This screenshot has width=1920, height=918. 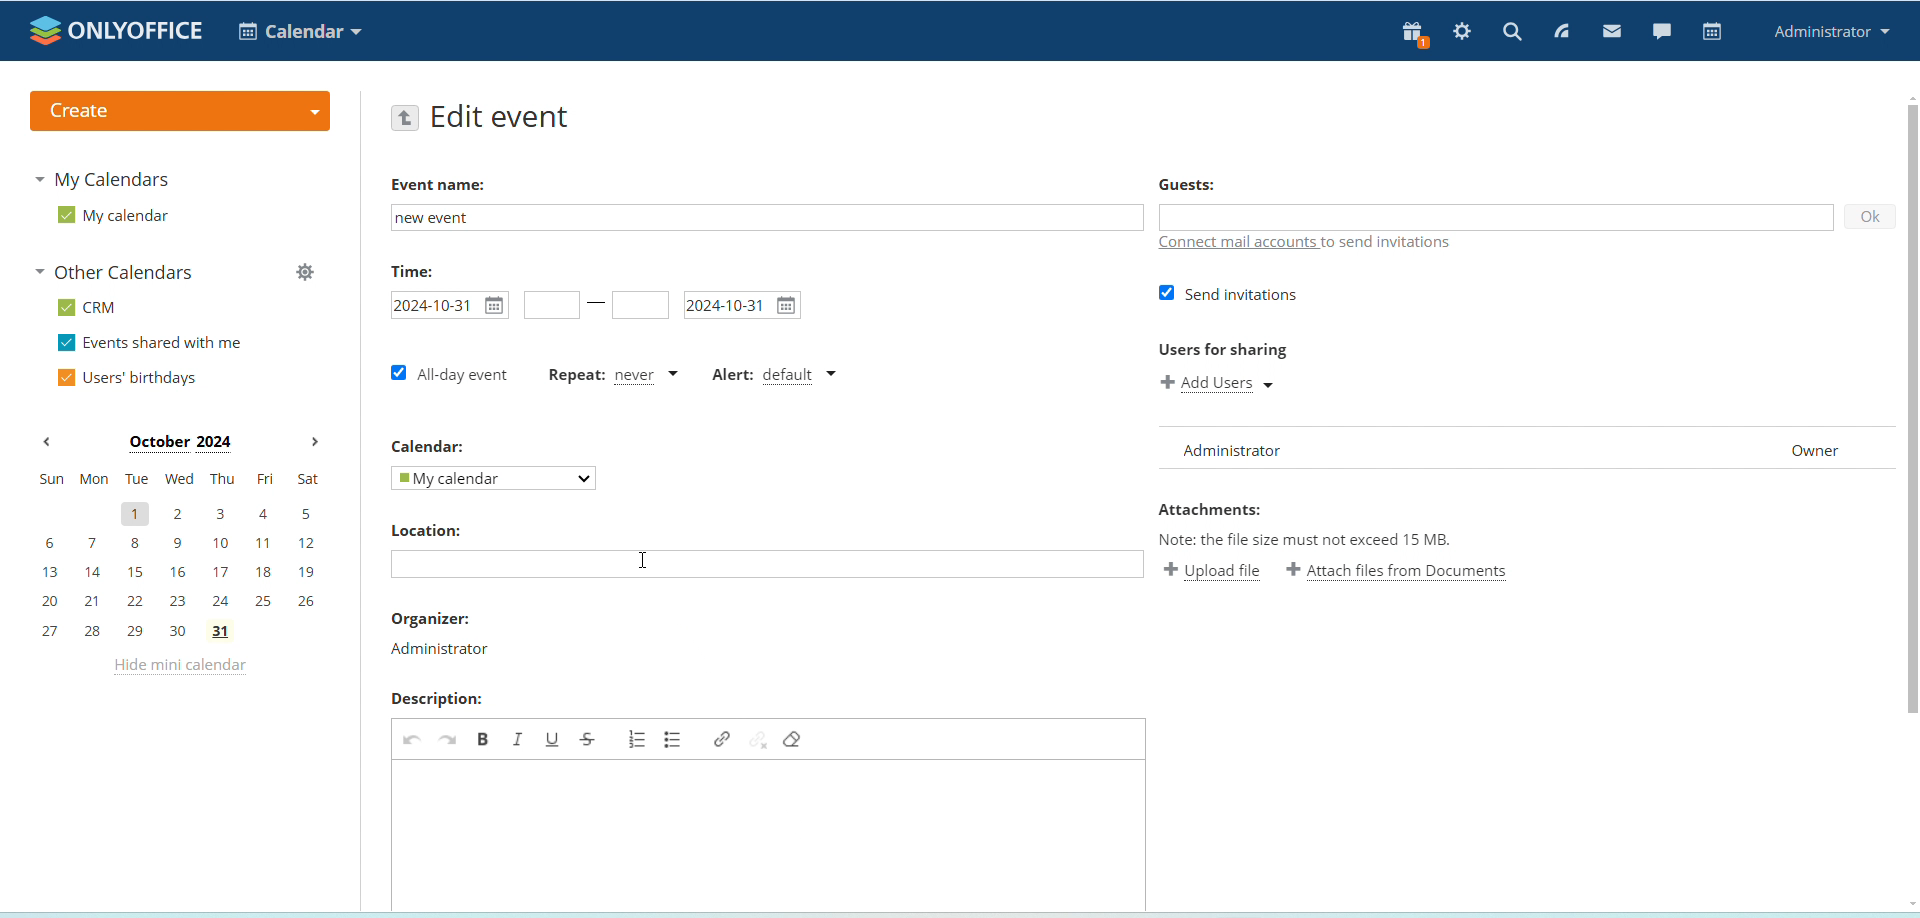 What do you see at coordinates (492, 478) in the screenshot?
I see `select calendar` at bounding box center [492, 478].